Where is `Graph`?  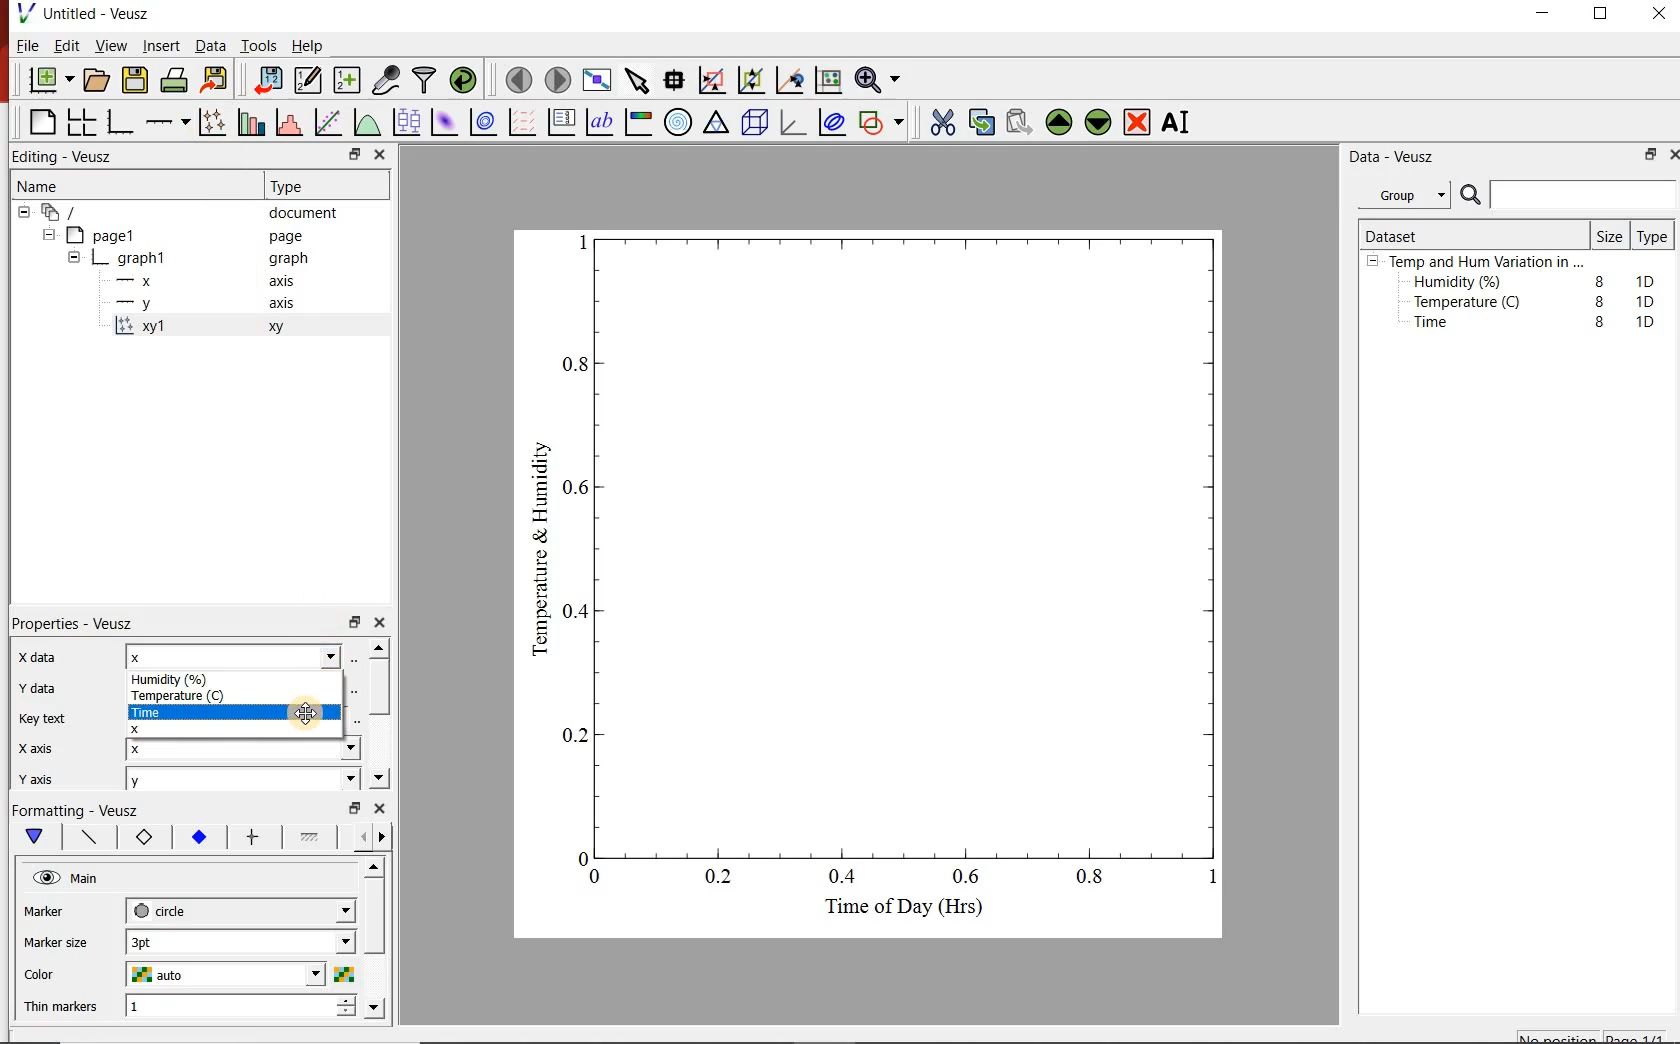 Graph is located at coordinates (912, 543).